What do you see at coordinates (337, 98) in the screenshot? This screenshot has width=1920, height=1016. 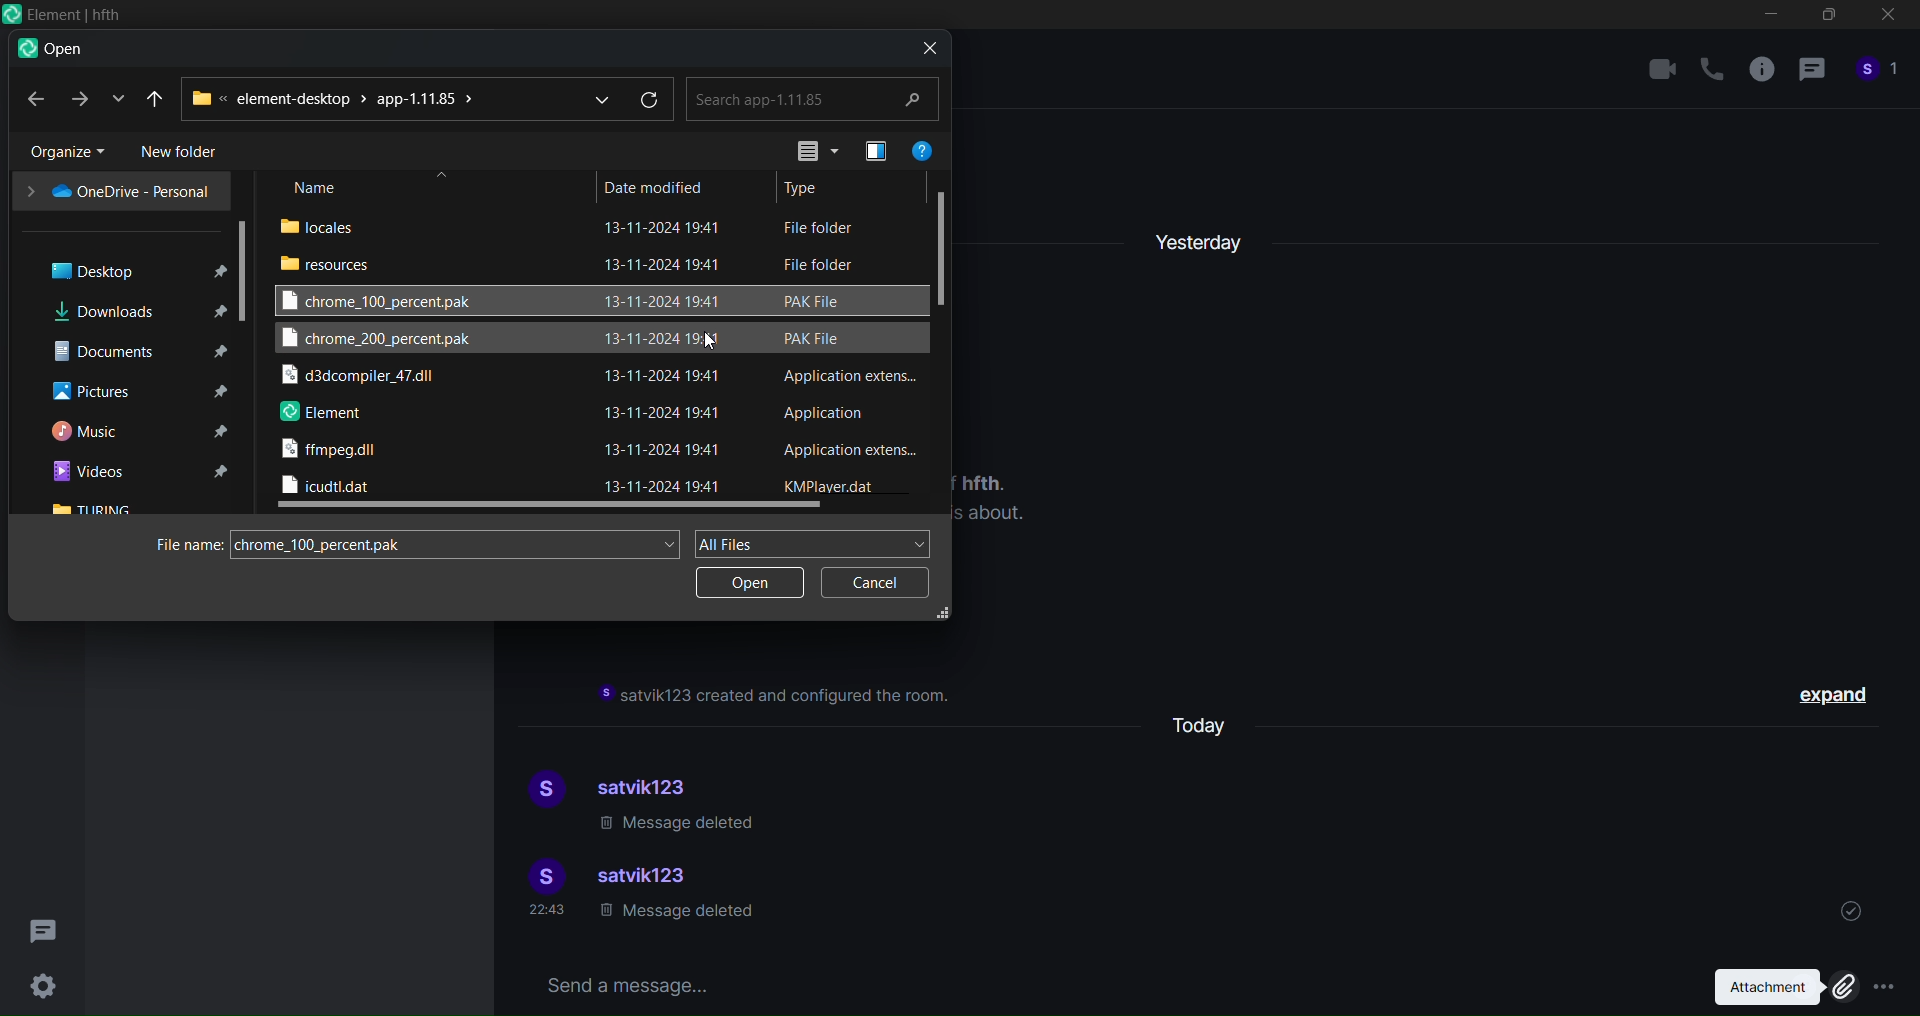 I see `path` at bounding box center [337, 98].